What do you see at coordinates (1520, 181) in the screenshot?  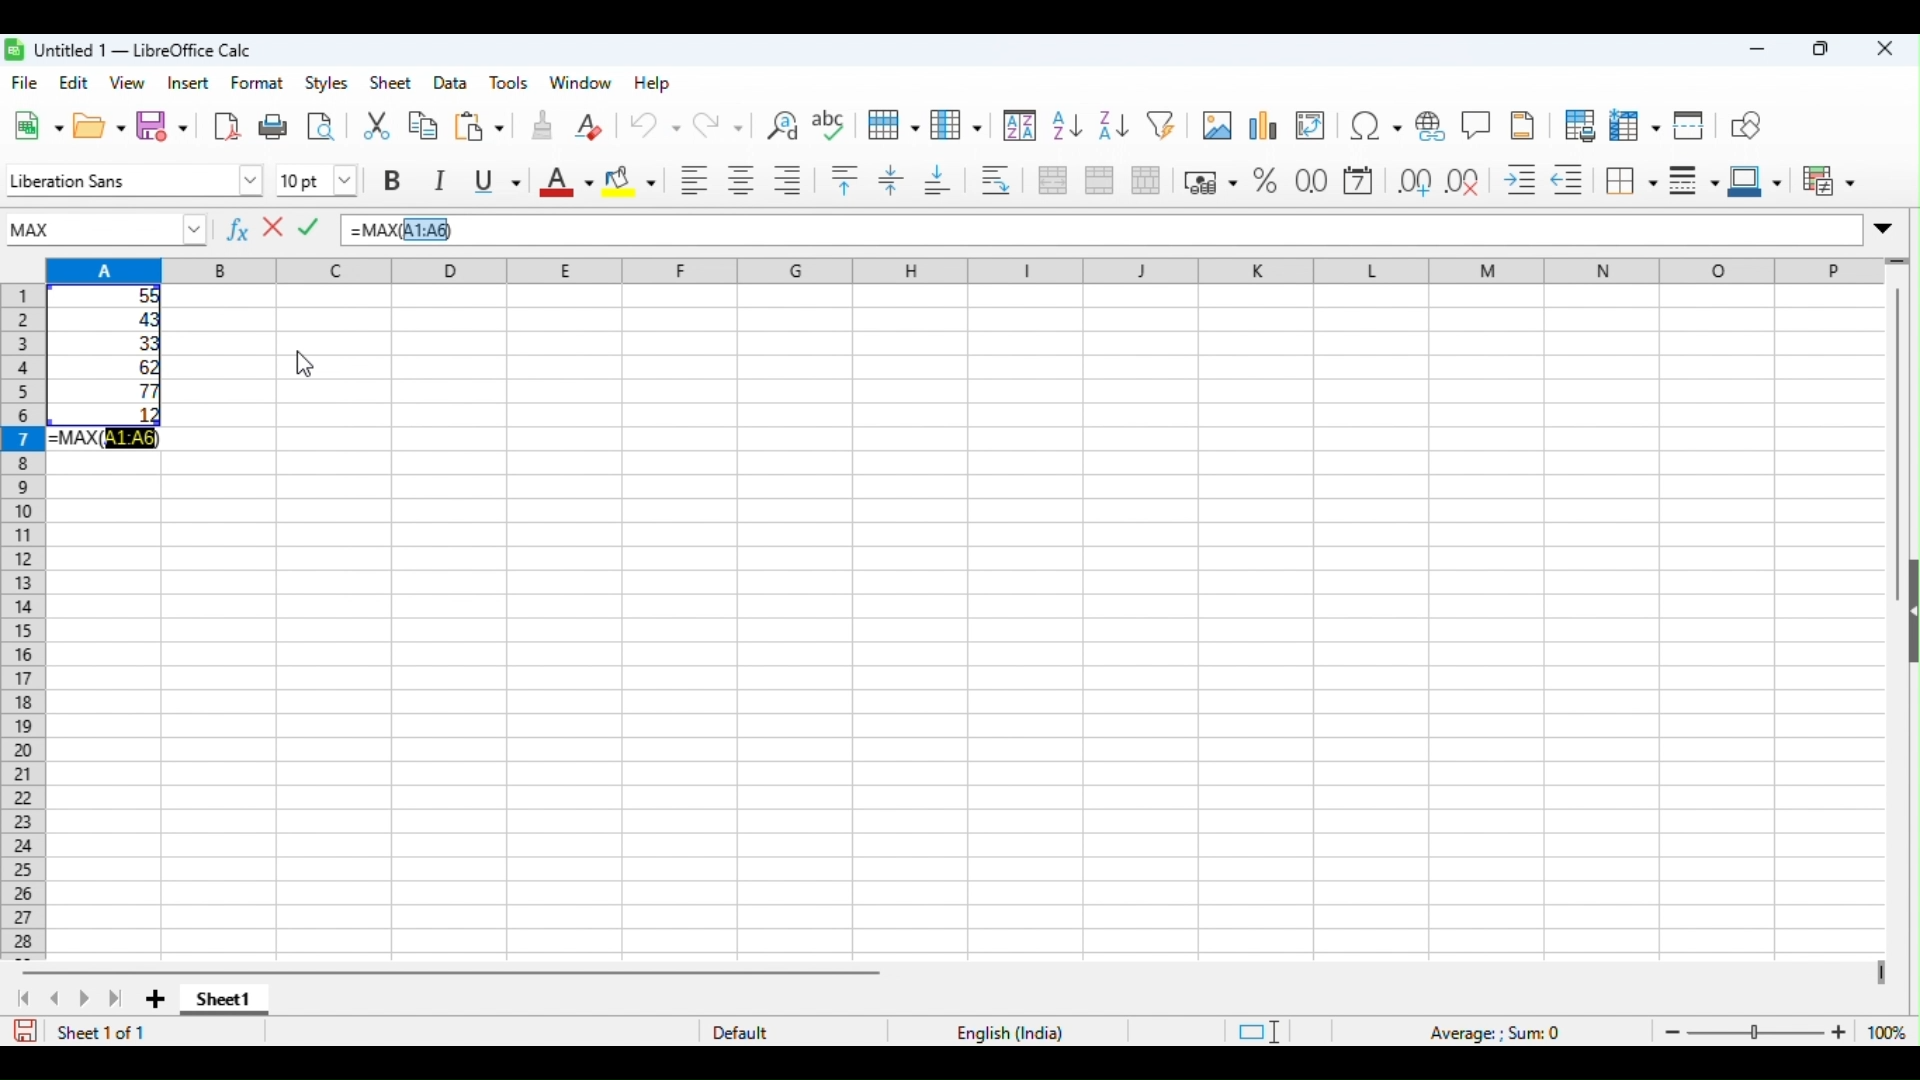 I see `increase indent` at bounding box center [1520, 181].